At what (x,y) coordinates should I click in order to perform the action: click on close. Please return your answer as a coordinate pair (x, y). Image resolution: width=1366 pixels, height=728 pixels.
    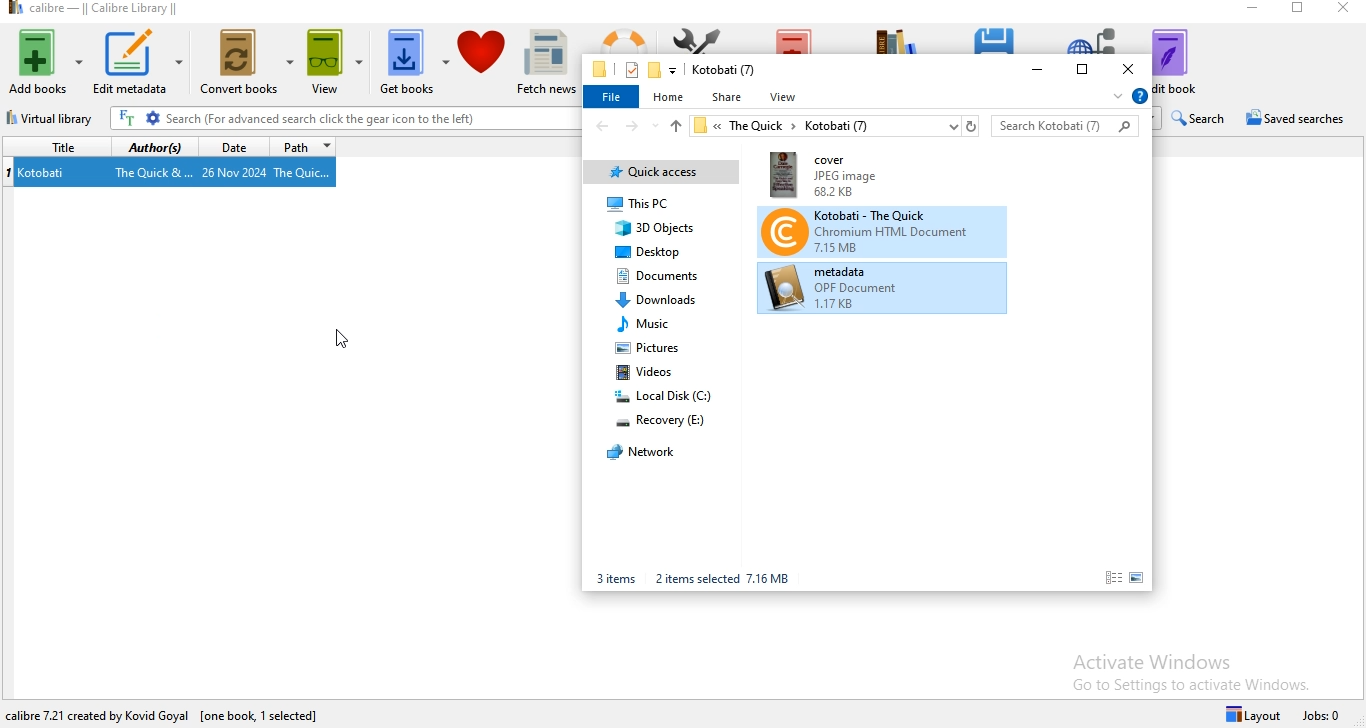
    Looking at the image, I should click on (1345, 10).